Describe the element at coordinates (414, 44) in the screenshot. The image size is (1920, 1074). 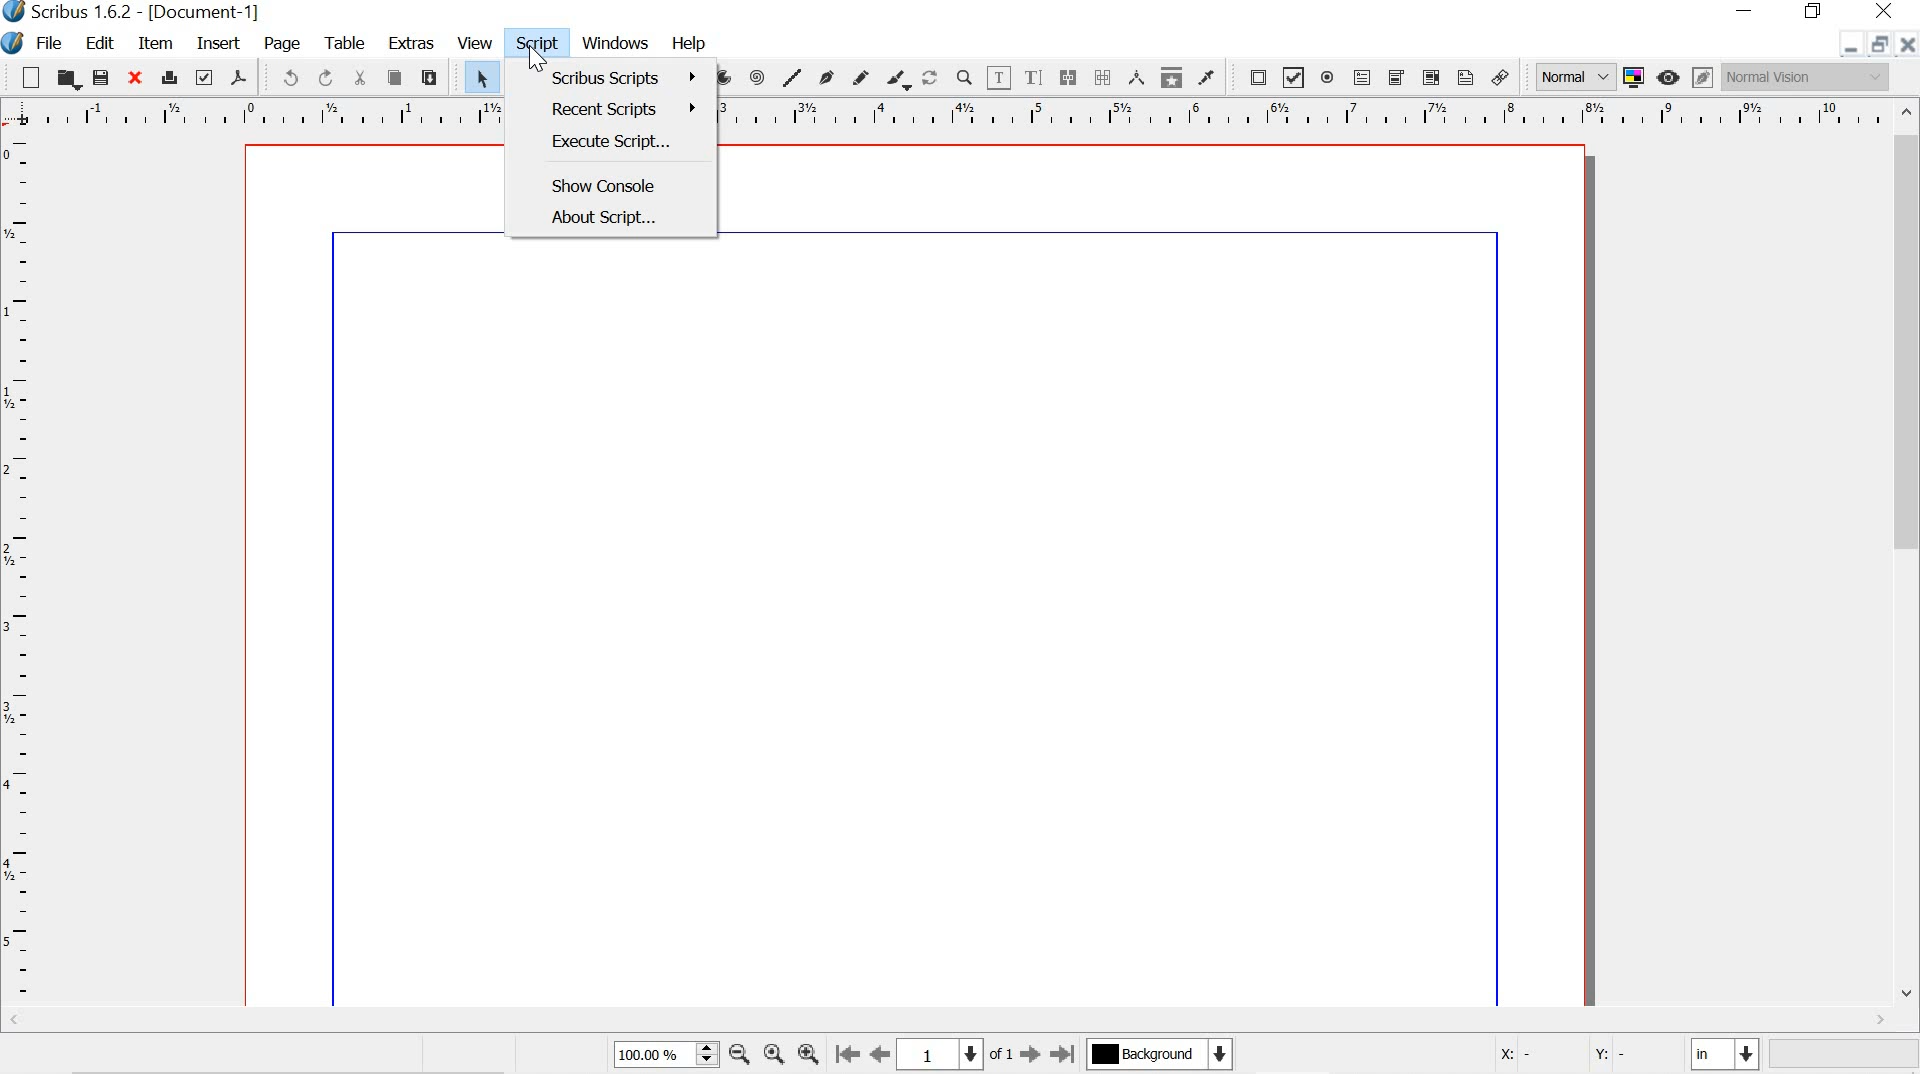
I see `extras` at that location.